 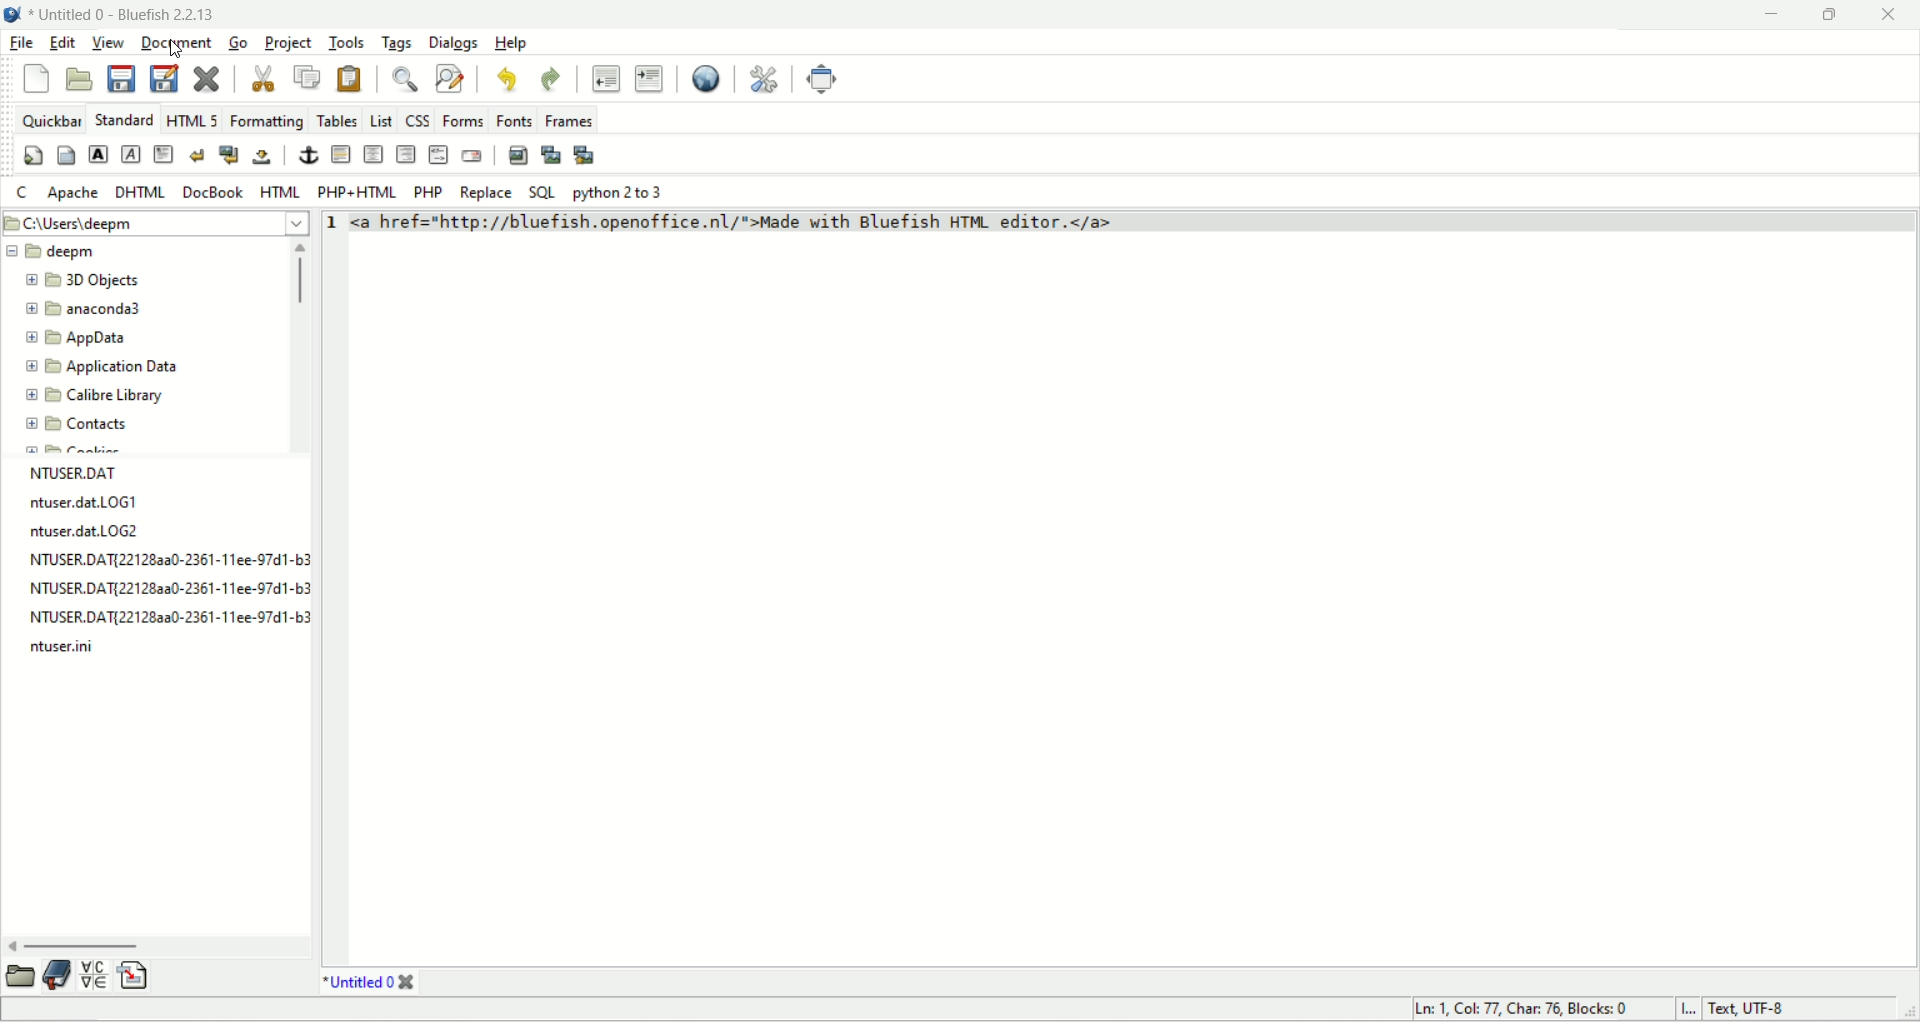 What do you see at coordinates (93, 974) in the screenshot?
I see `insert special character` at bounding box center [93, 974].